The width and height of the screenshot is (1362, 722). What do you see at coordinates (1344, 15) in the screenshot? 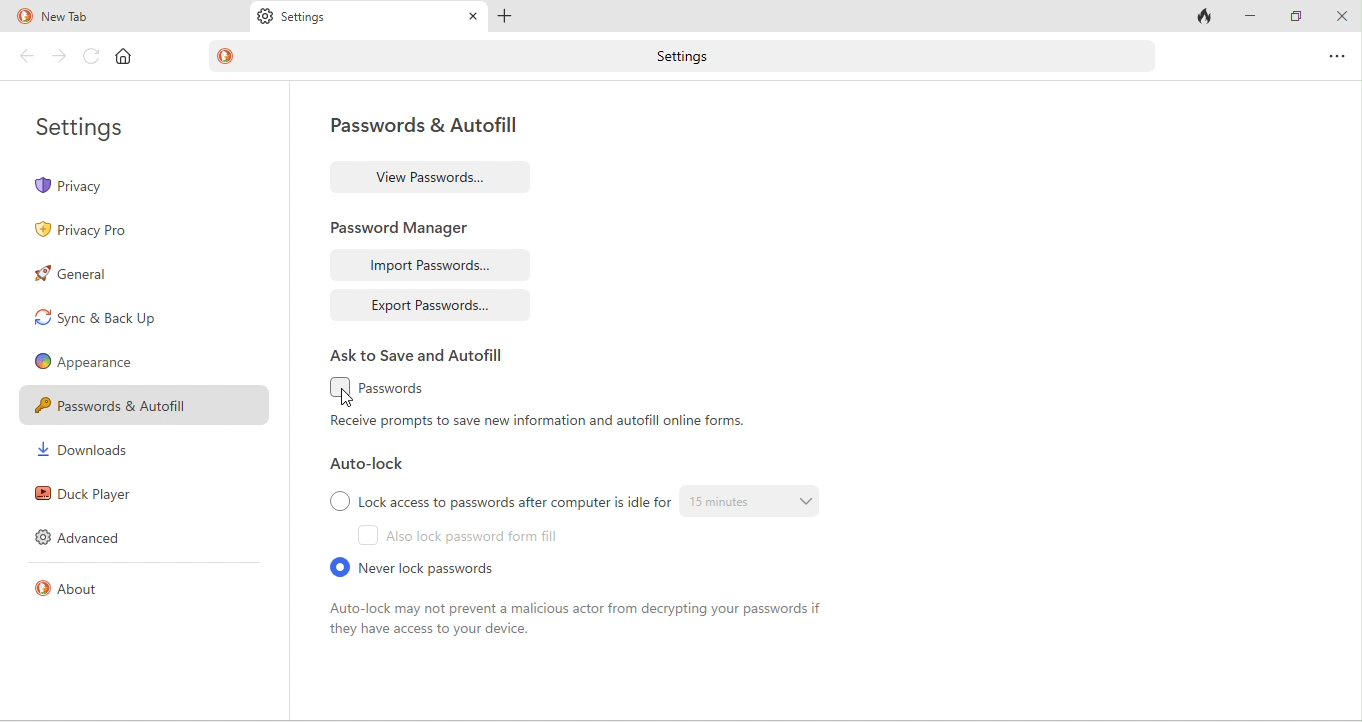
I see `close` at bounding box center [1344, 15].